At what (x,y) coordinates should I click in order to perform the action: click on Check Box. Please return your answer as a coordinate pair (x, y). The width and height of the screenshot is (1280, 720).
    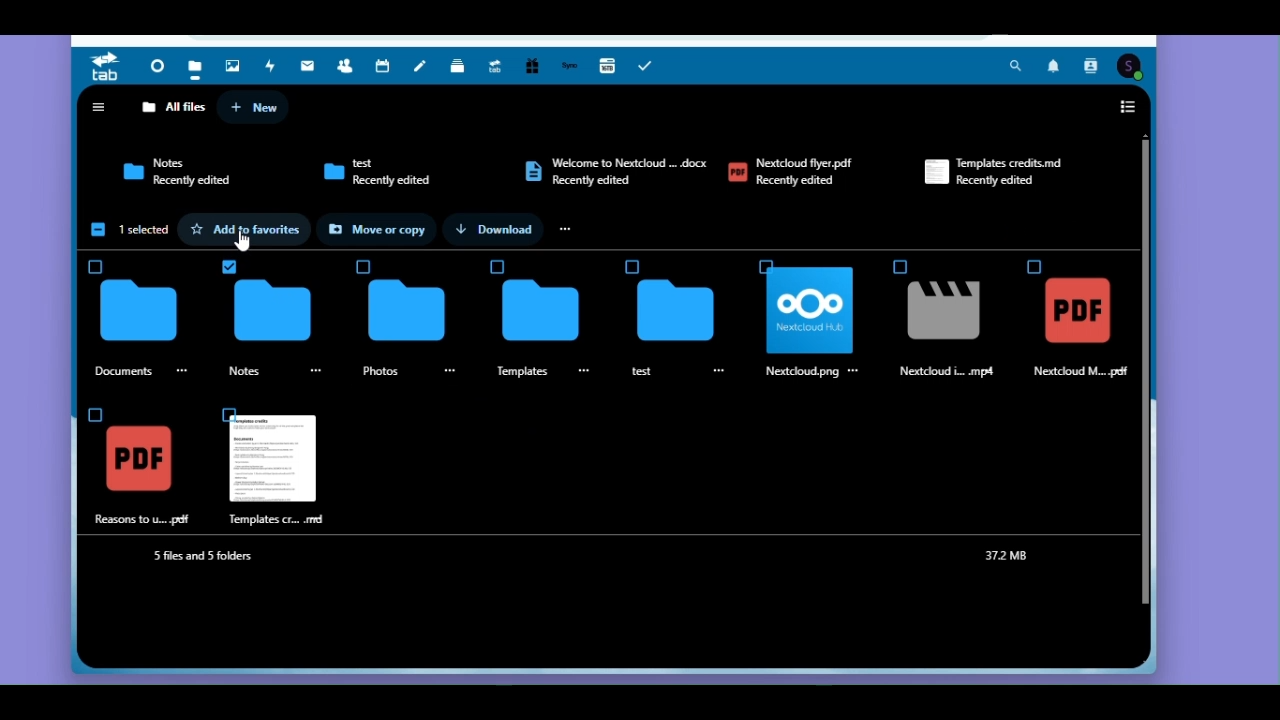
    Looking at the image, I should click on (233, 268).